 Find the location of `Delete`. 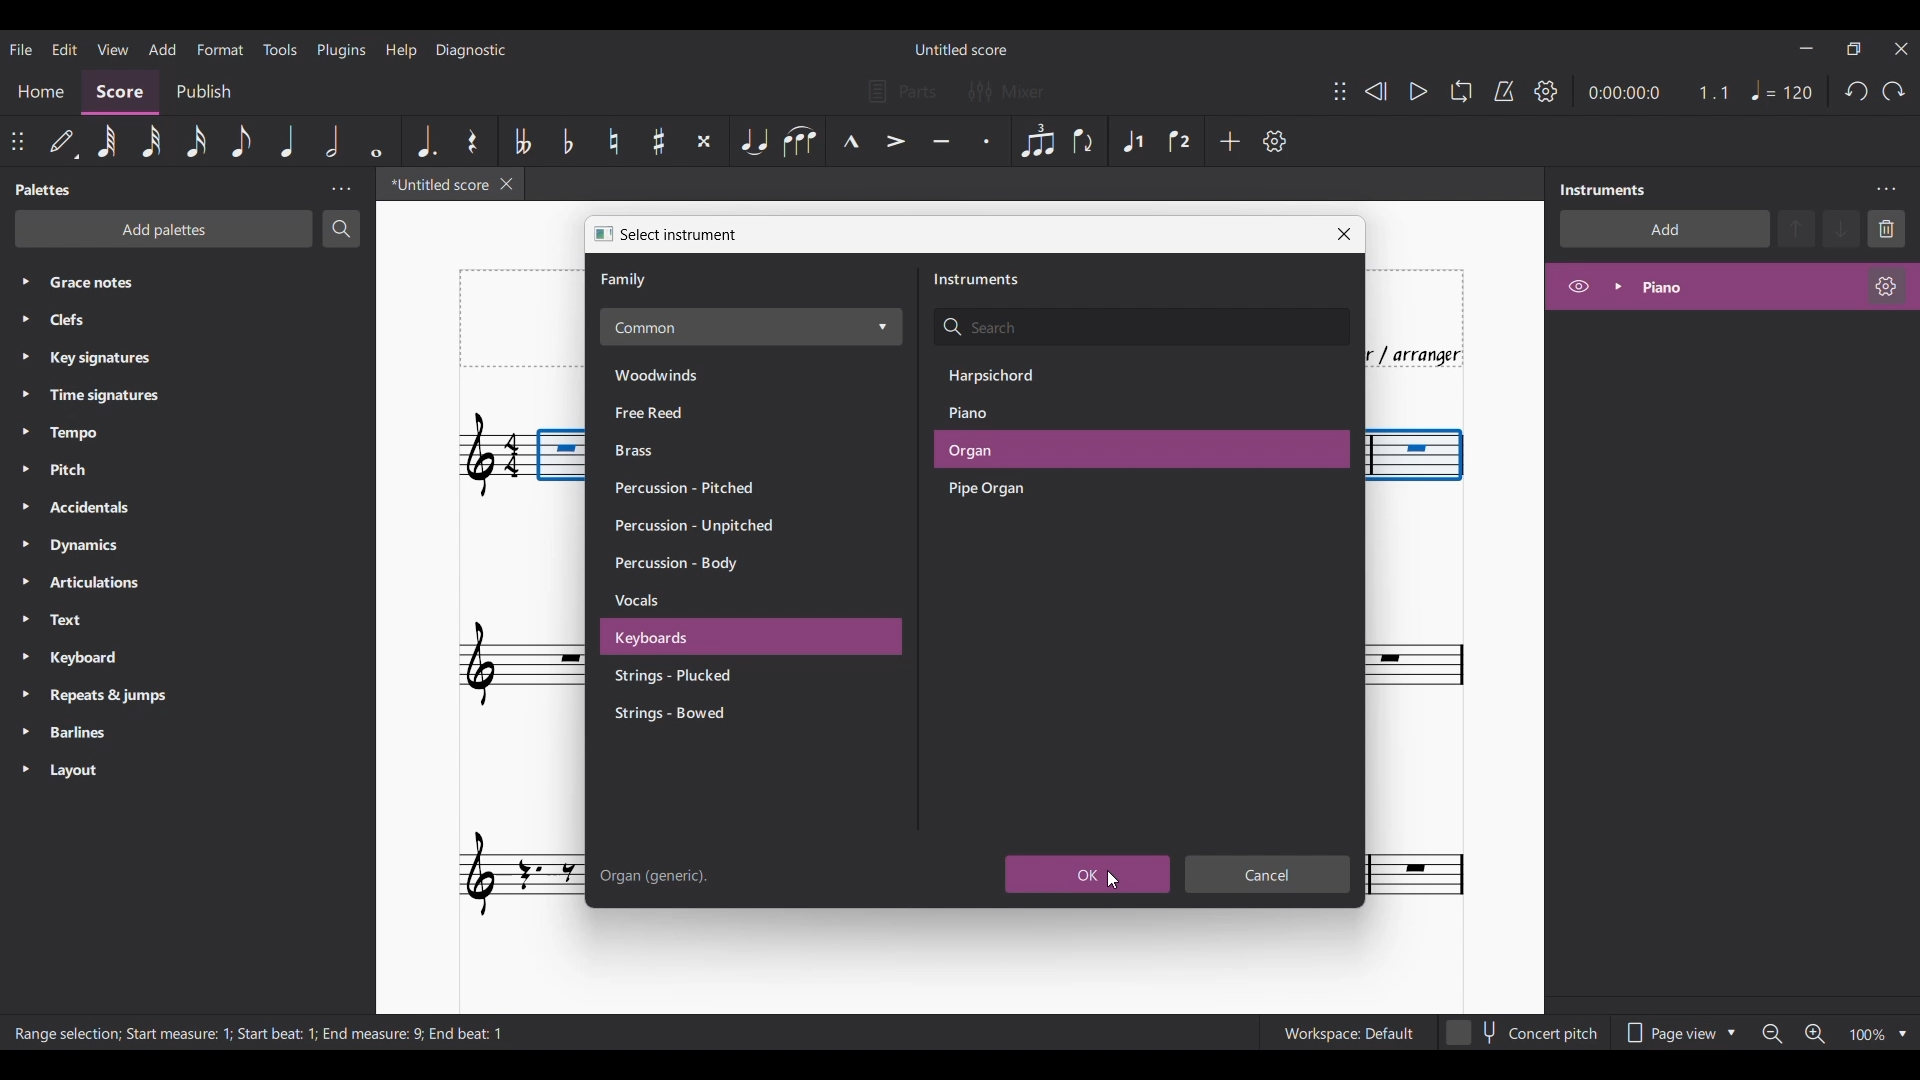

Delete is located at coordinates (1887, 229).